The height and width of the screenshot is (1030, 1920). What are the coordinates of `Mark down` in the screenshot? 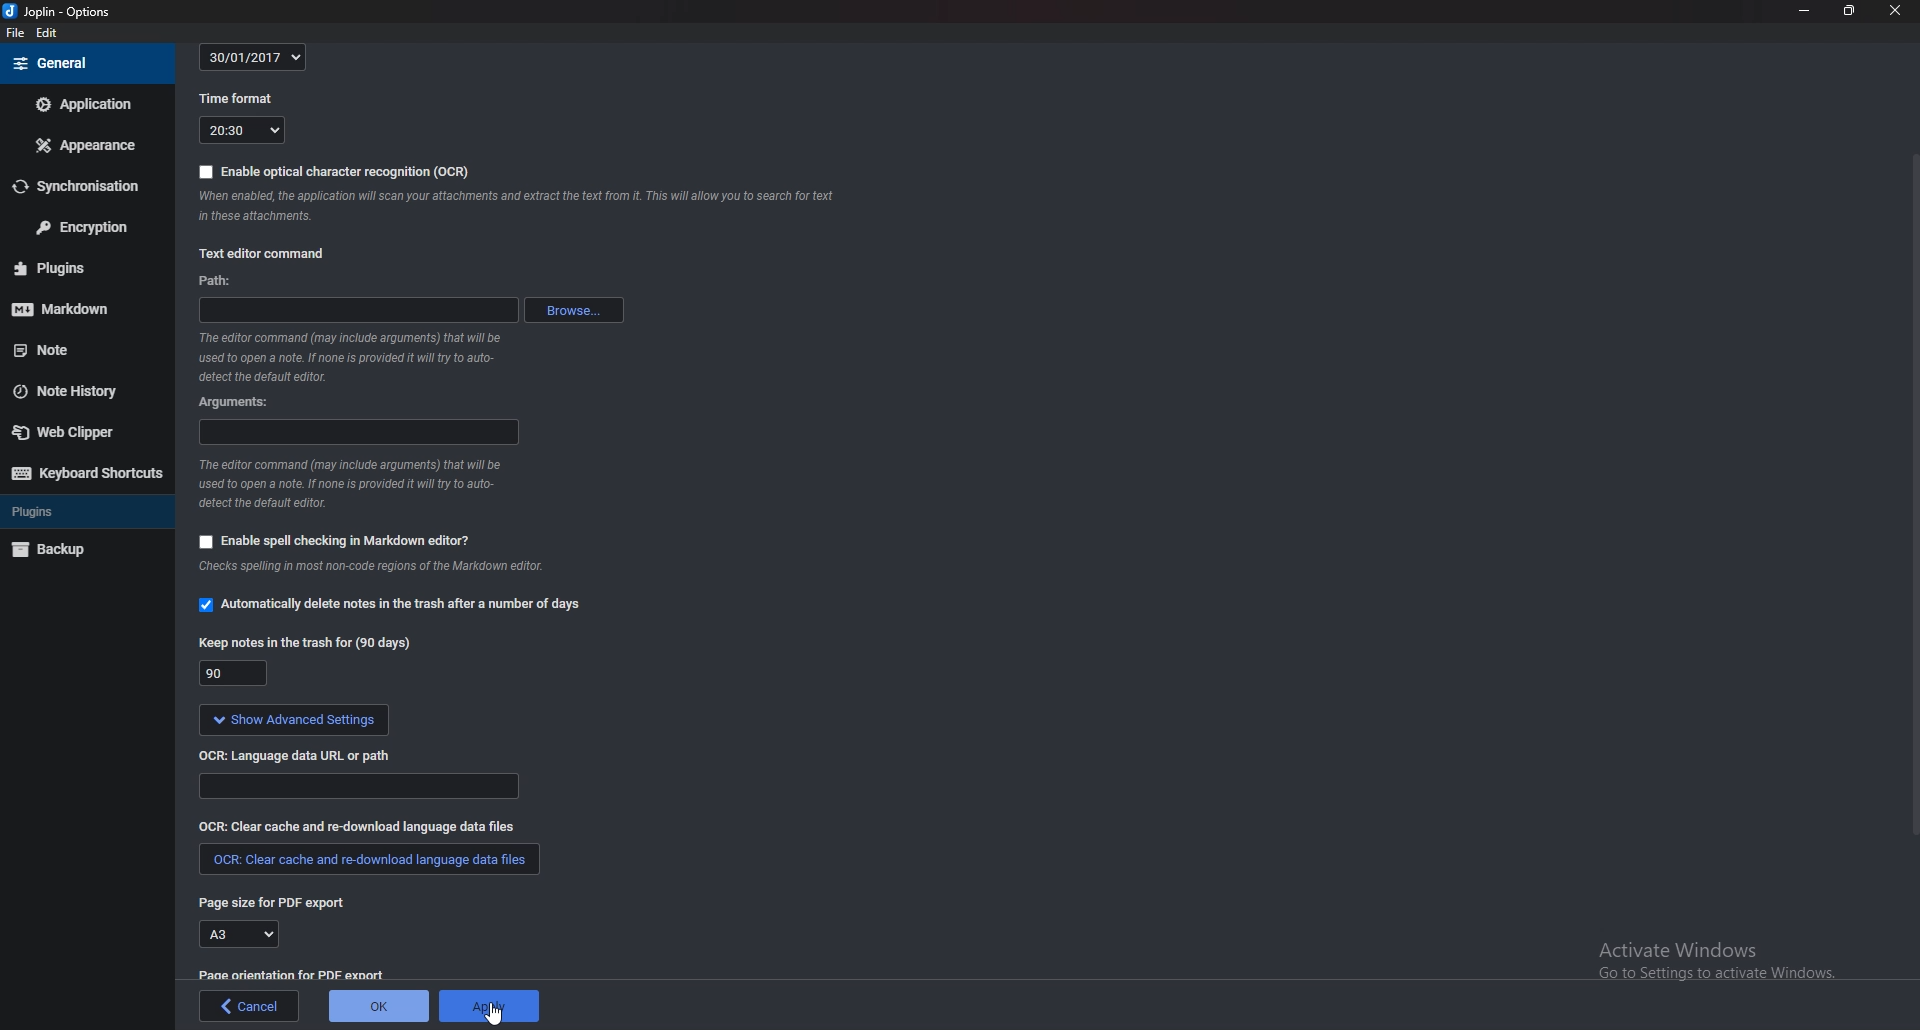 It's located at (75, 309).